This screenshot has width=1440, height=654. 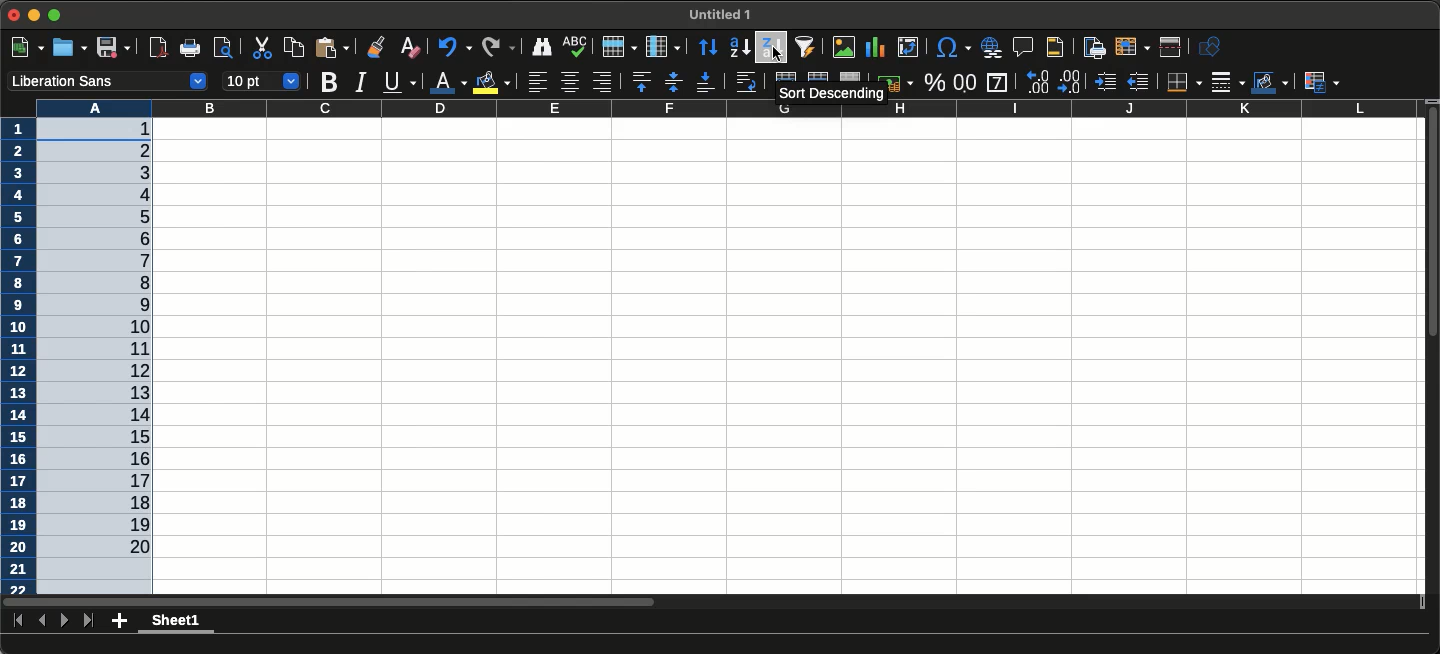 What do you see at coordinates (18, 620) in the screenshot?
I see `First sheet` at bounding box center [18, 620].